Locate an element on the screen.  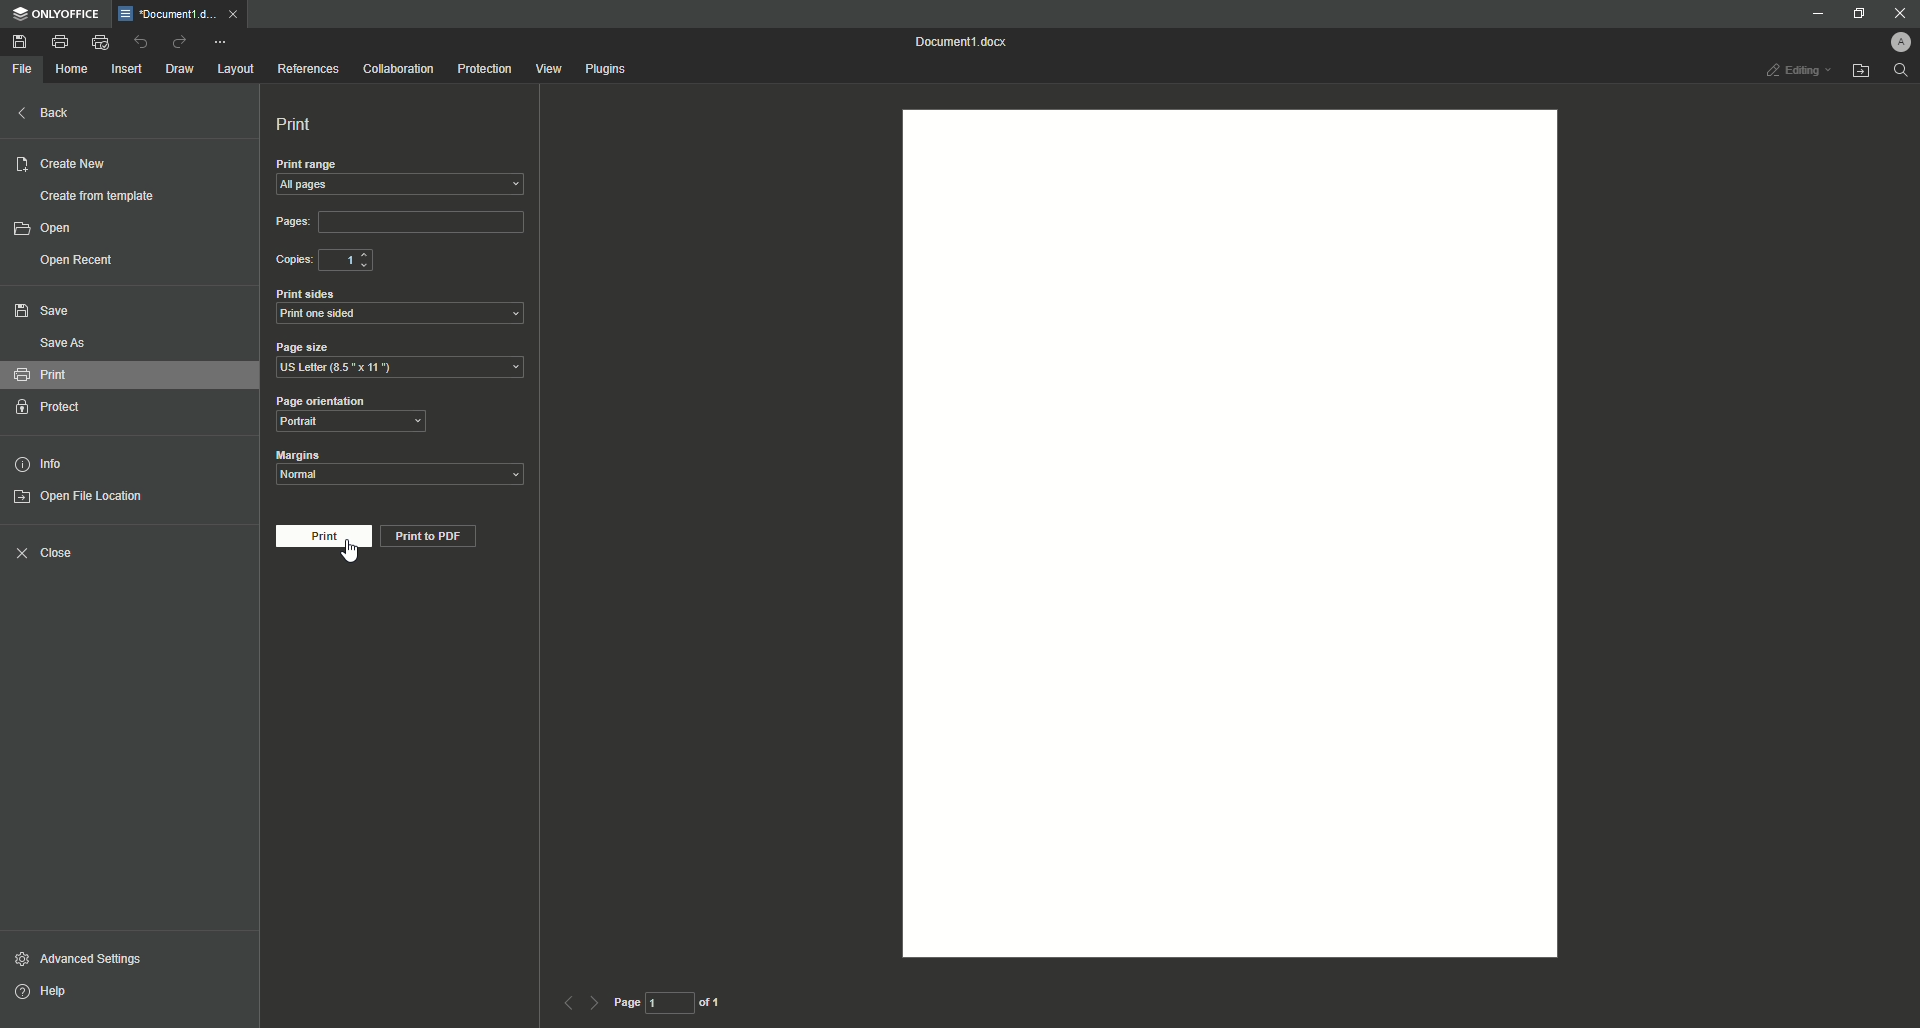
Save is located at coordinates (21, 41).